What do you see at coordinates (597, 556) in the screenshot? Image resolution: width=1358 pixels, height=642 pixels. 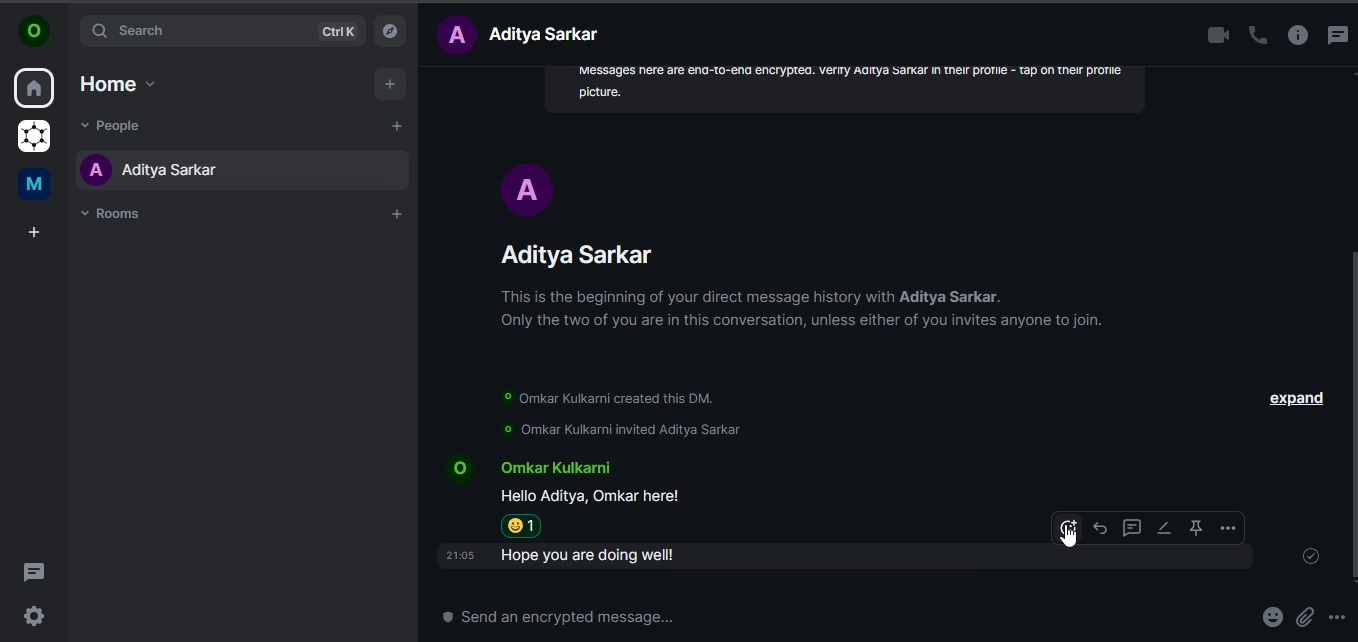 I see `Hope you are doing well!` at bounding box center [597, 556].